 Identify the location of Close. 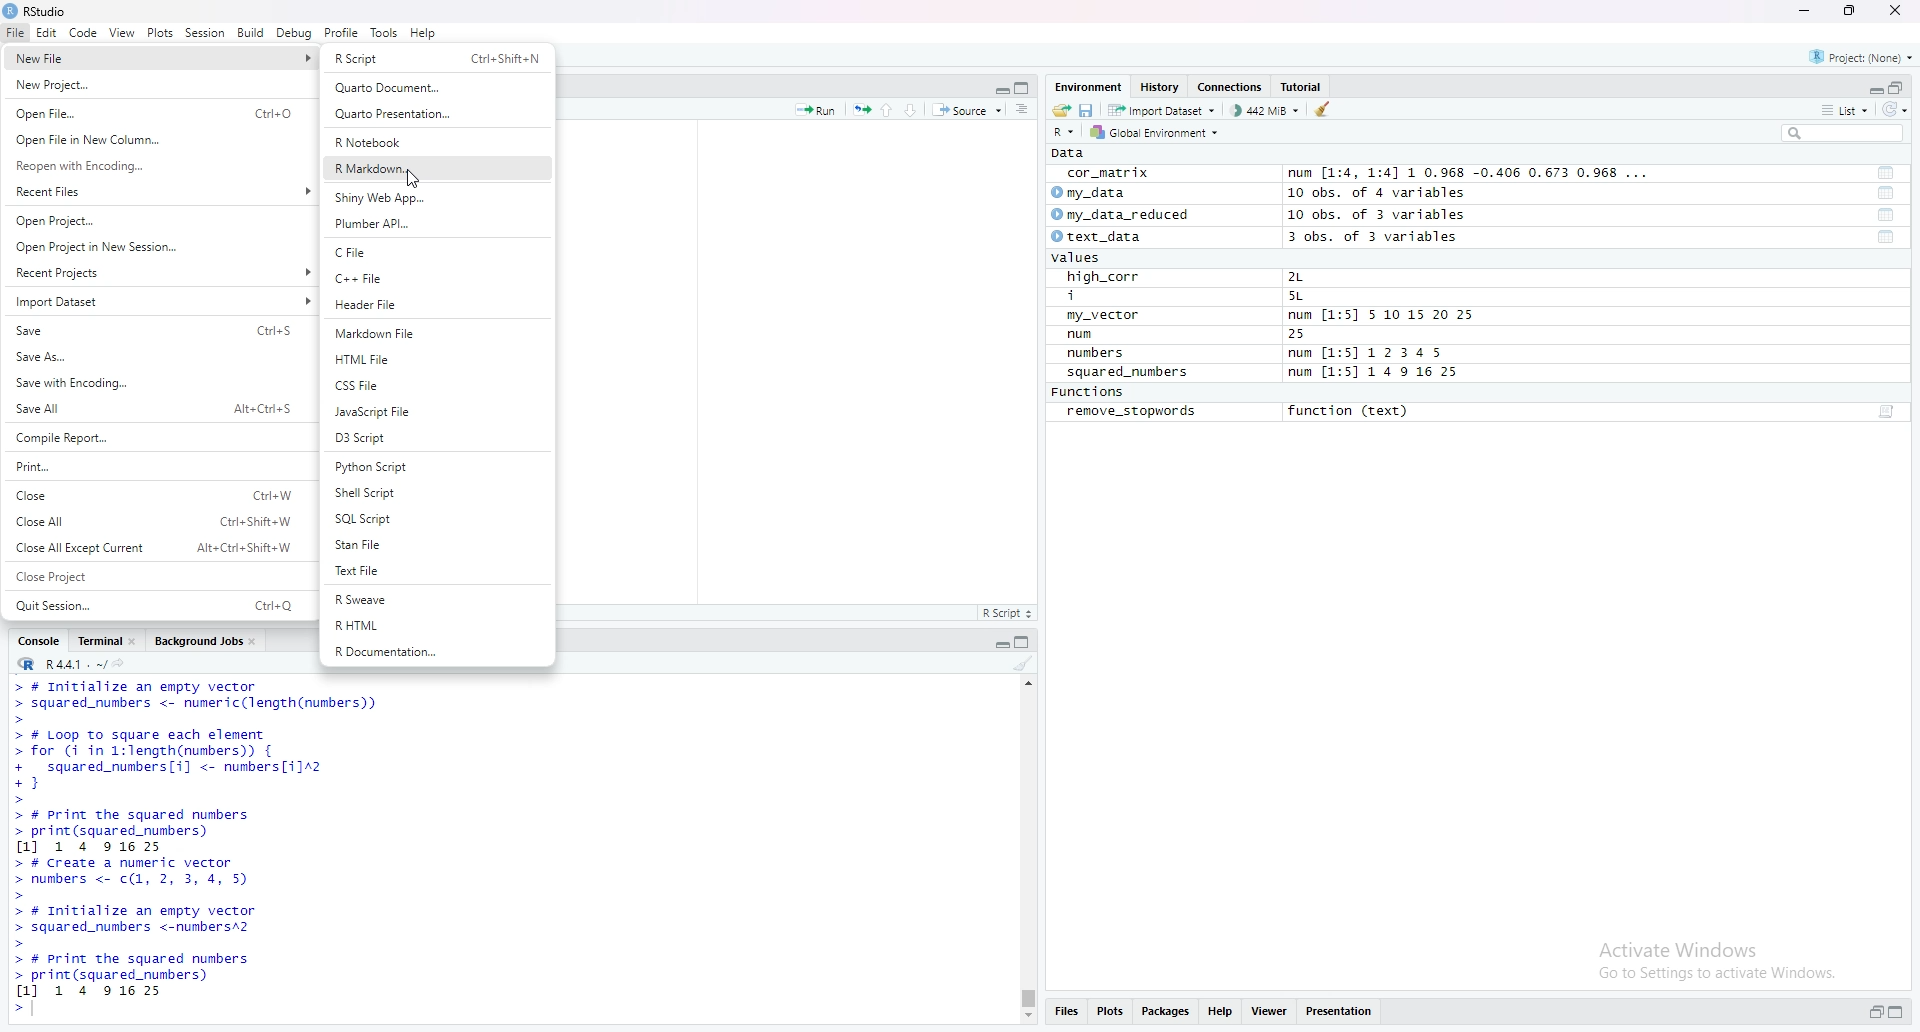
(1894, 11).